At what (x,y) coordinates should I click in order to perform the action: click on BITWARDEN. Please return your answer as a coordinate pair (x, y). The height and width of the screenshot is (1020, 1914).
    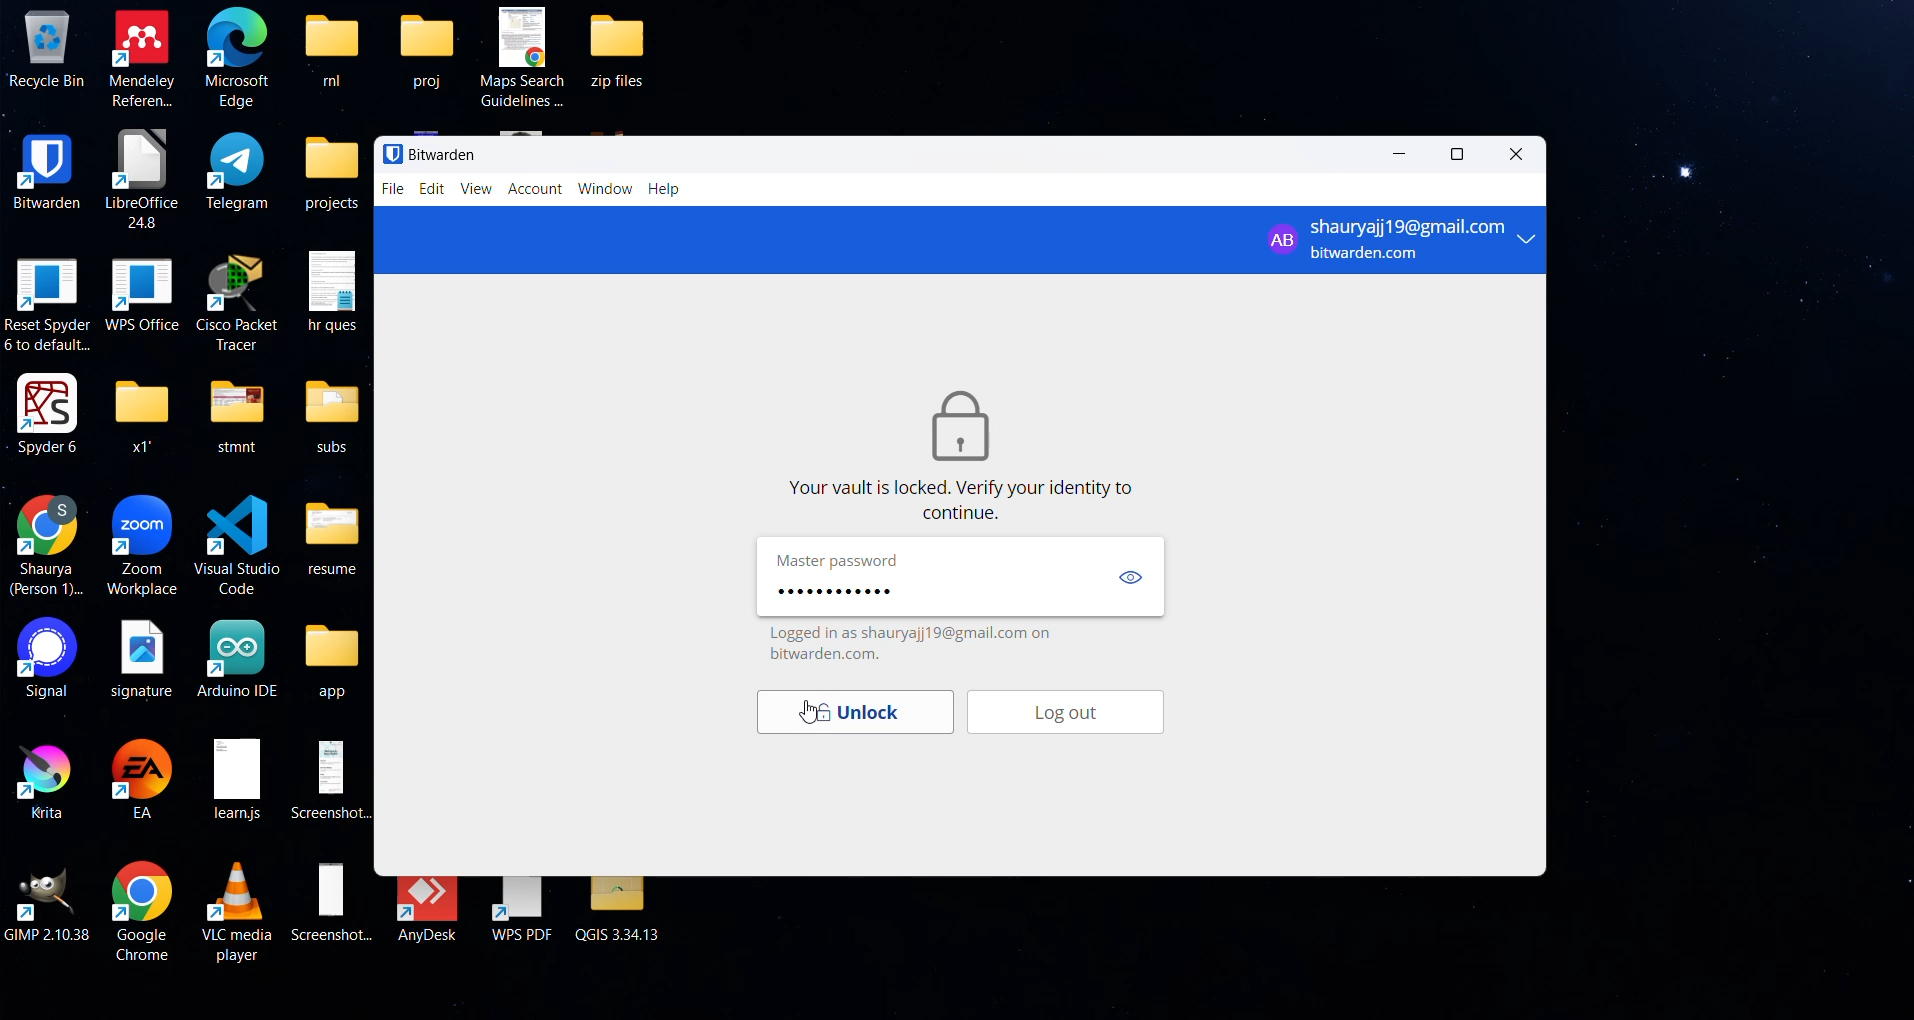
    Looking at the image, I should click on (46, 168).